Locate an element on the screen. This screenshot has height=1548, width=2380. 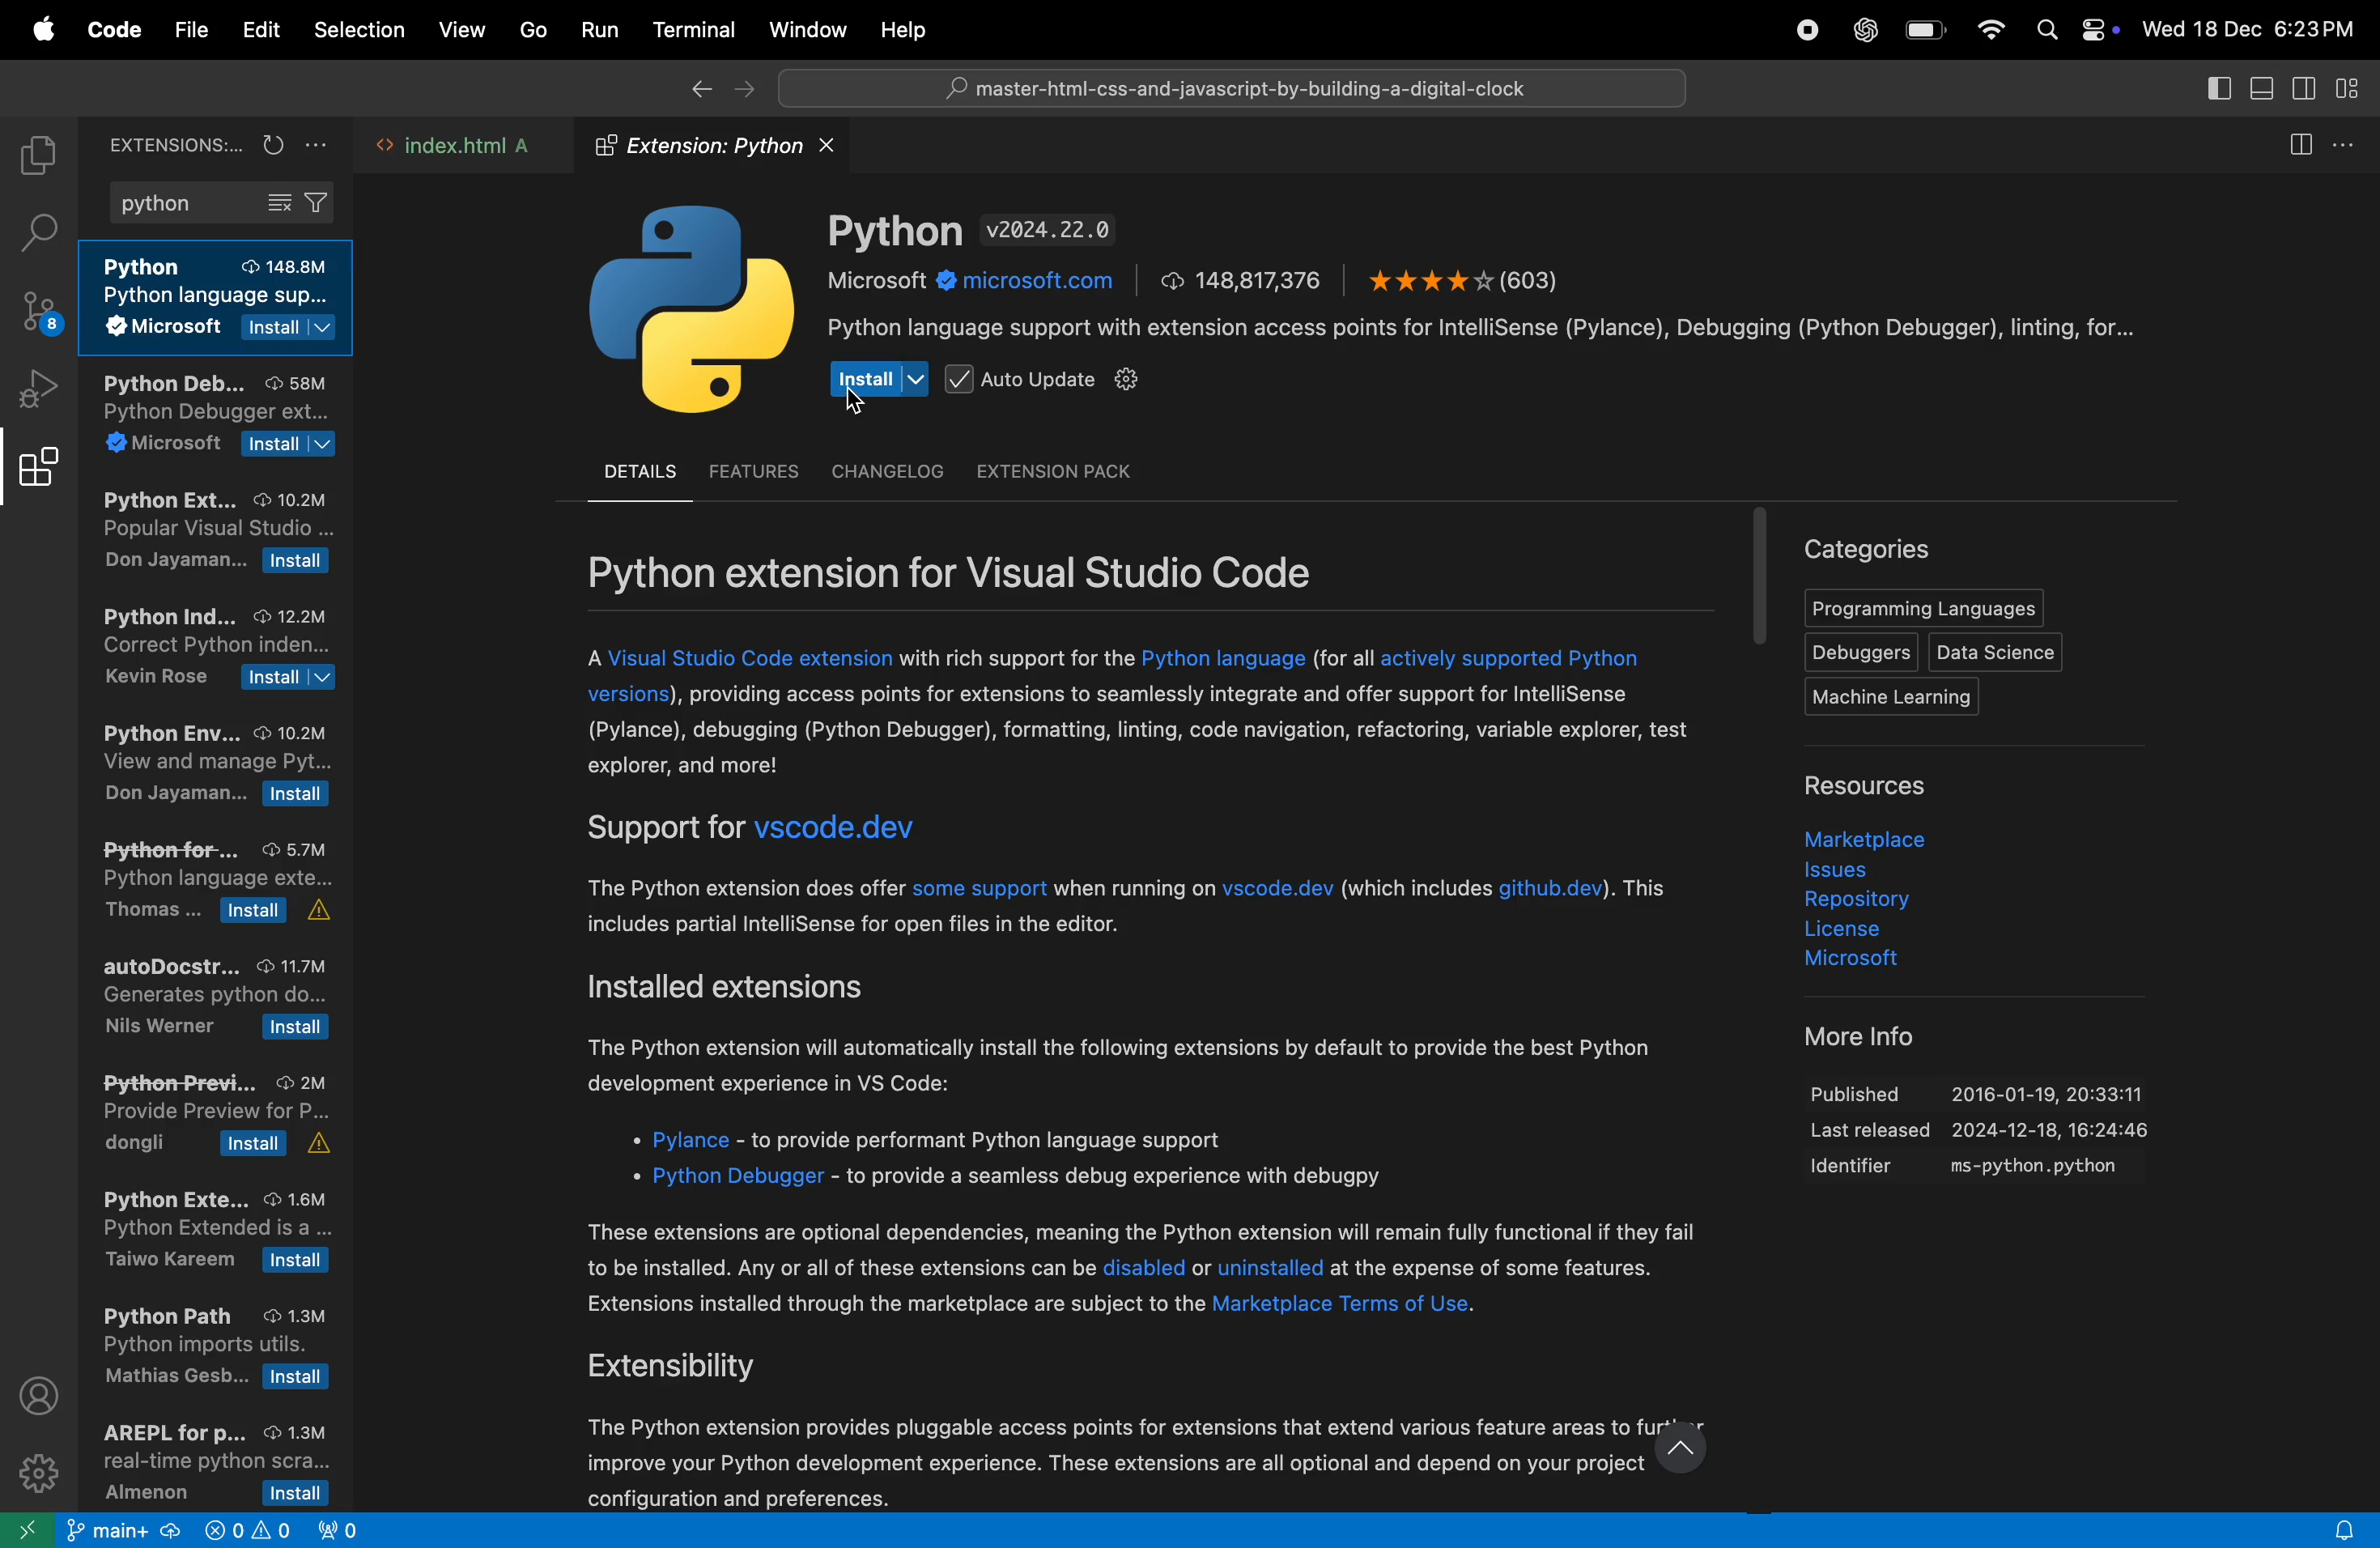
python preview extension is located at coordinates (210, 1113).